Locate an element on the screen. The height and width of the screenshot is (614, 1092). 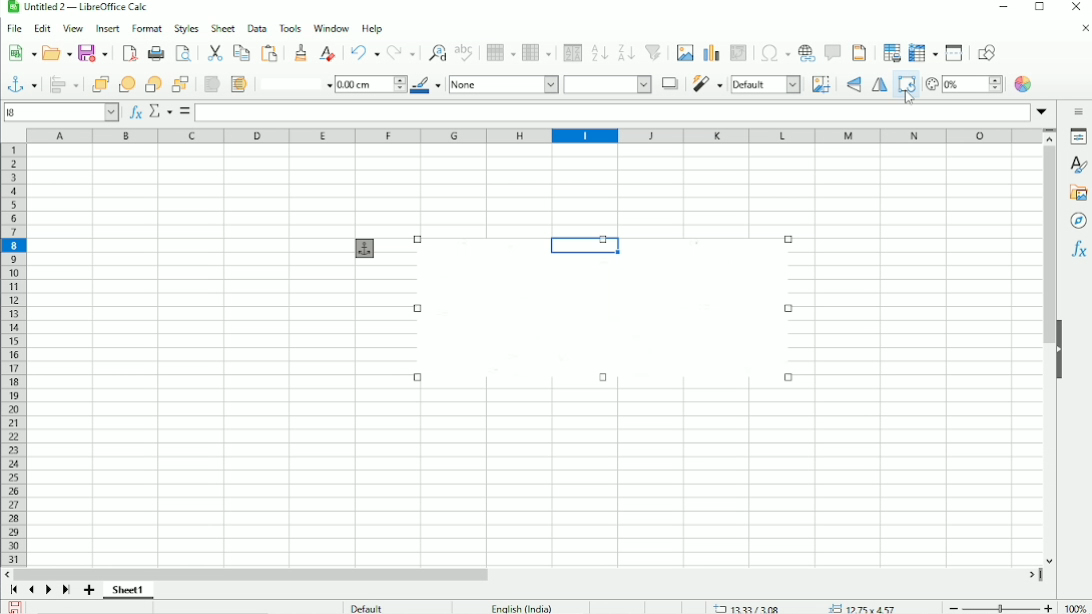
Scroll to previous sheet is located at coordinates (30, 590).